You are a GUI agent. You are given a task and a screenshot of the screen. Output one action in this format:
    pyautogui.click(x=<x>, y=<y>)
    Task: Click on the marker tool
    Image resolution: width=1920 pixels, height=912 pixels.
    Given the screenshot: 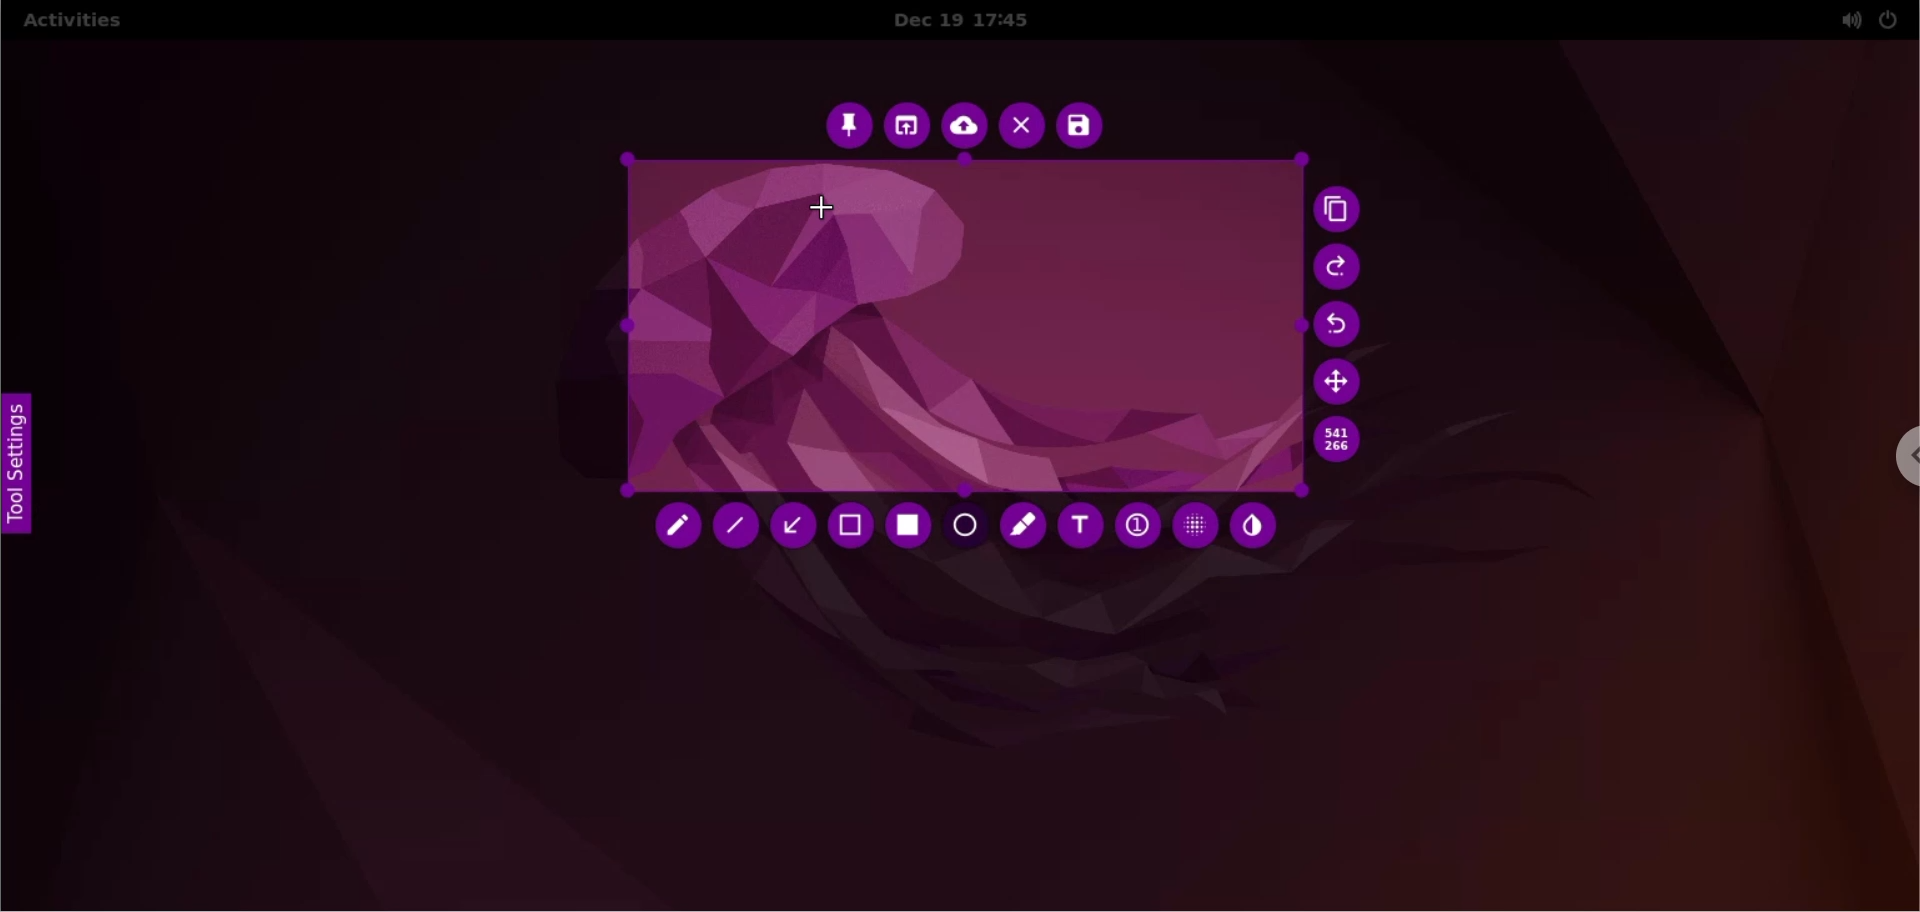 What is the action you would take?
    pyautogui.click(x=1025, y=528)
    